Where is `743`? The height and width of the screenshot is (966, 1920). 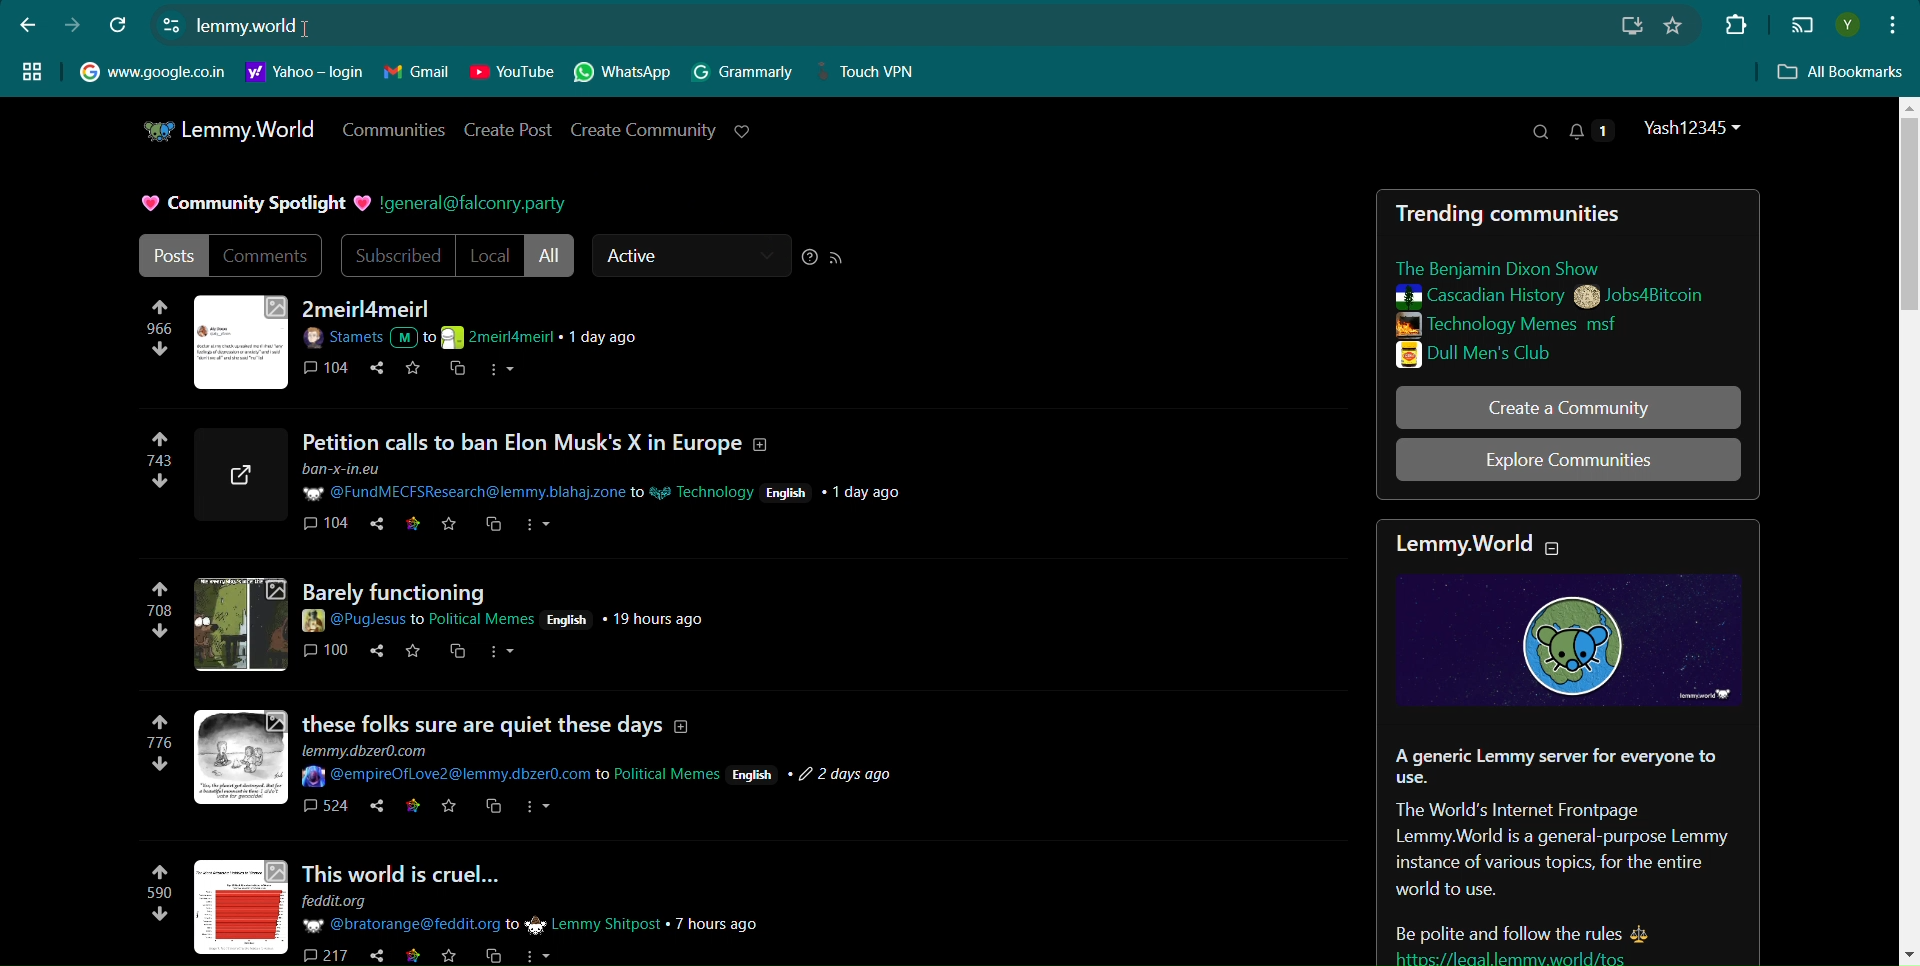 743 is located at coordinates (152, 470).